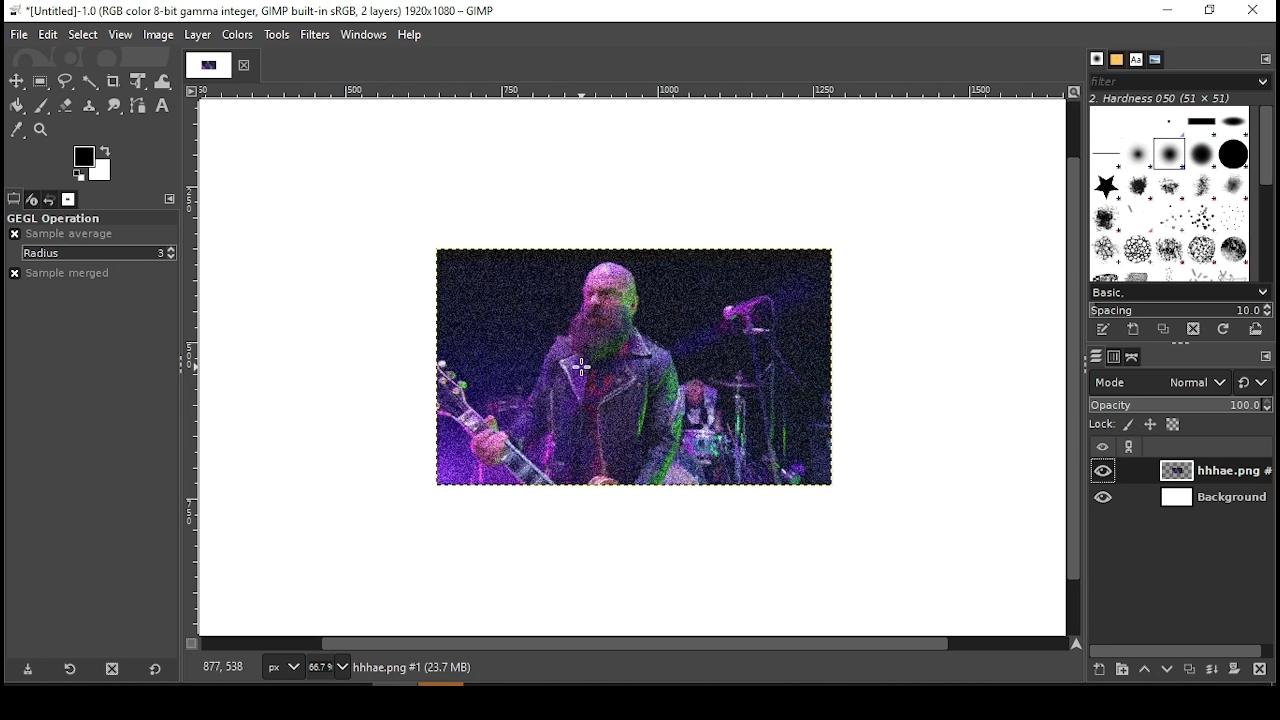 The width and height of the screenshot is (1280, 720). What do you see at coordinates (191, 370) in the screenshot?
I see `vertical scale` at bounding box center [191, 370].